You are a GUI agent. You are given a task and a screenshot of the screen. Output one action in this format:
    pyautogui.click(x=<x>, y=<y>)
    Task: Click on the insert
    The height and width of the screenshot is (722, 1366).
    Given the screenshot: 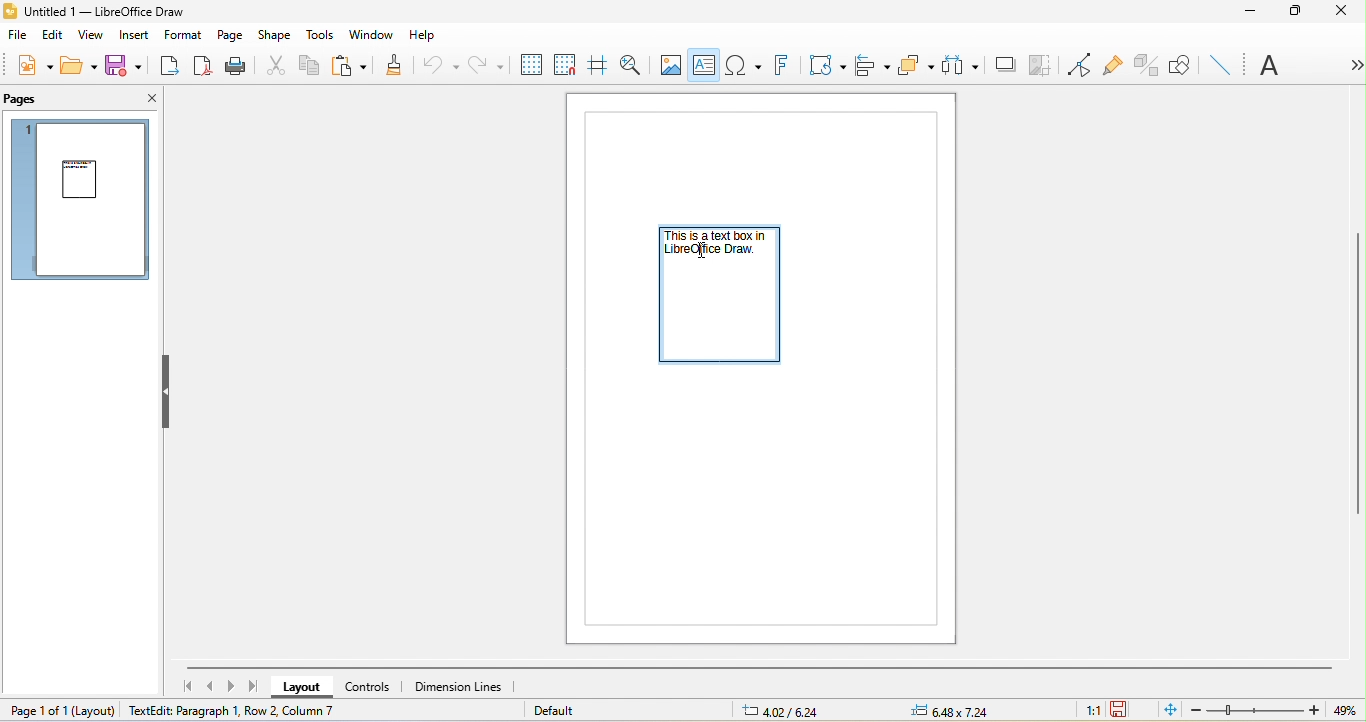 What is the action you would take?
    pyautogui.click(x=137, y=37)
    